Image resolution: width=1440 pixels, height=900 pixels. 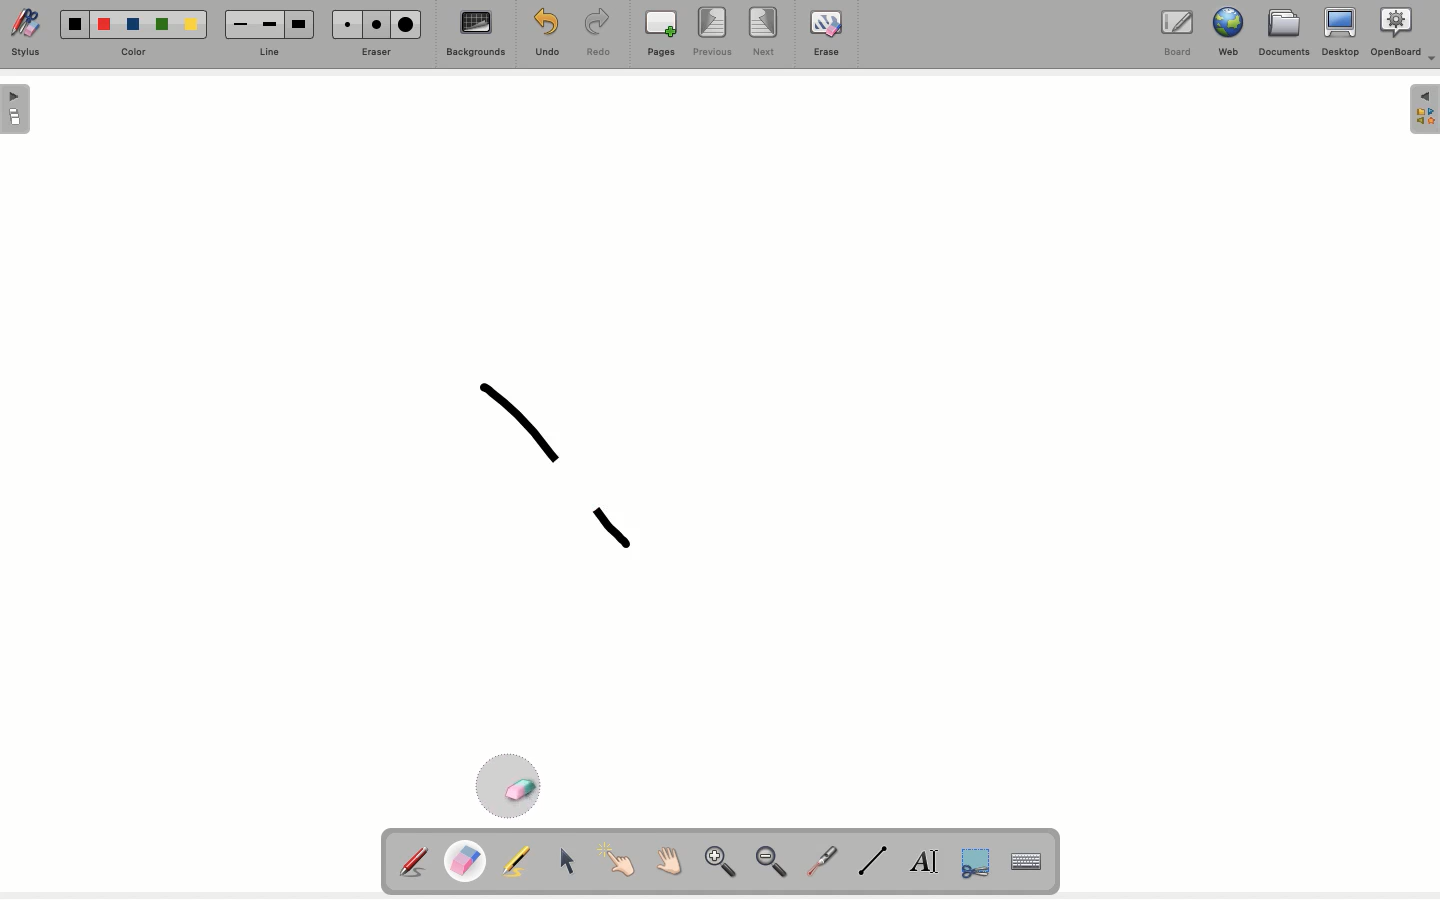 What do you see at coordinates (275, 51) in the screenshot?
I see `Line` at bounding box center [275, 51].